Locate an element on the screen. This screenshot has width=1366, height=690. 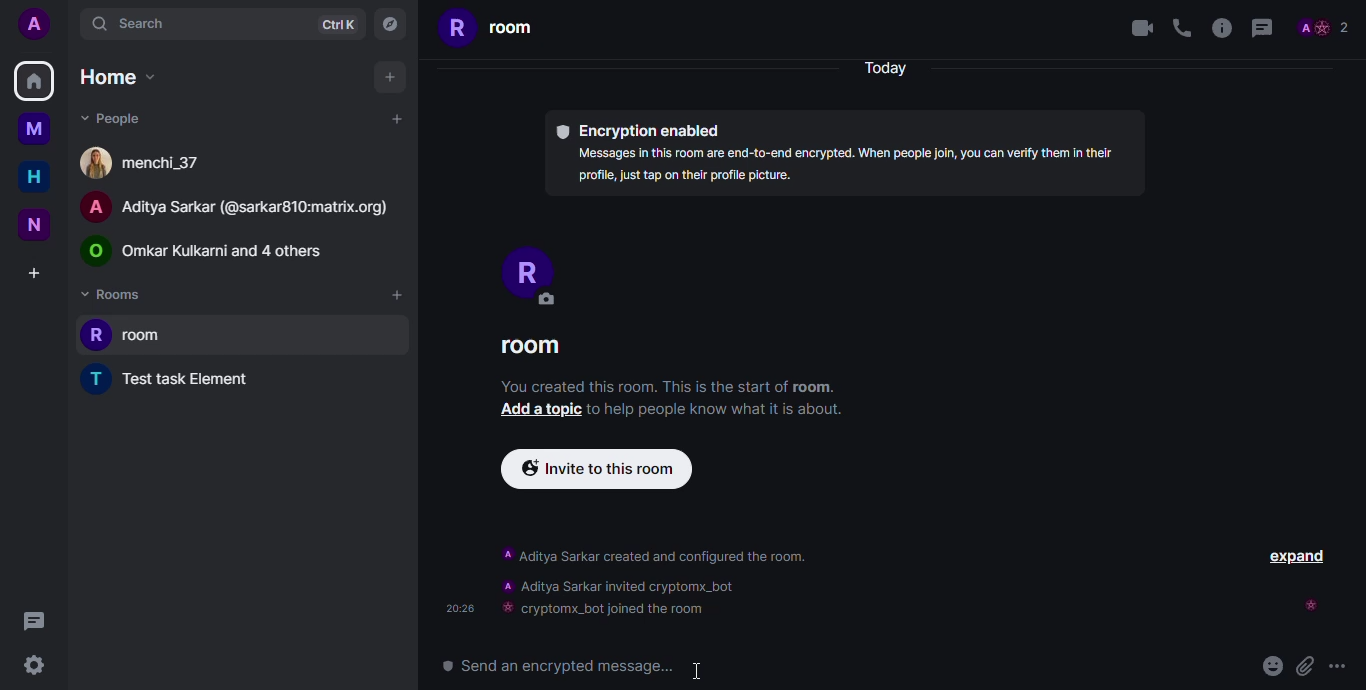
(5) menchi_37 is located at coordinates (140, 163).